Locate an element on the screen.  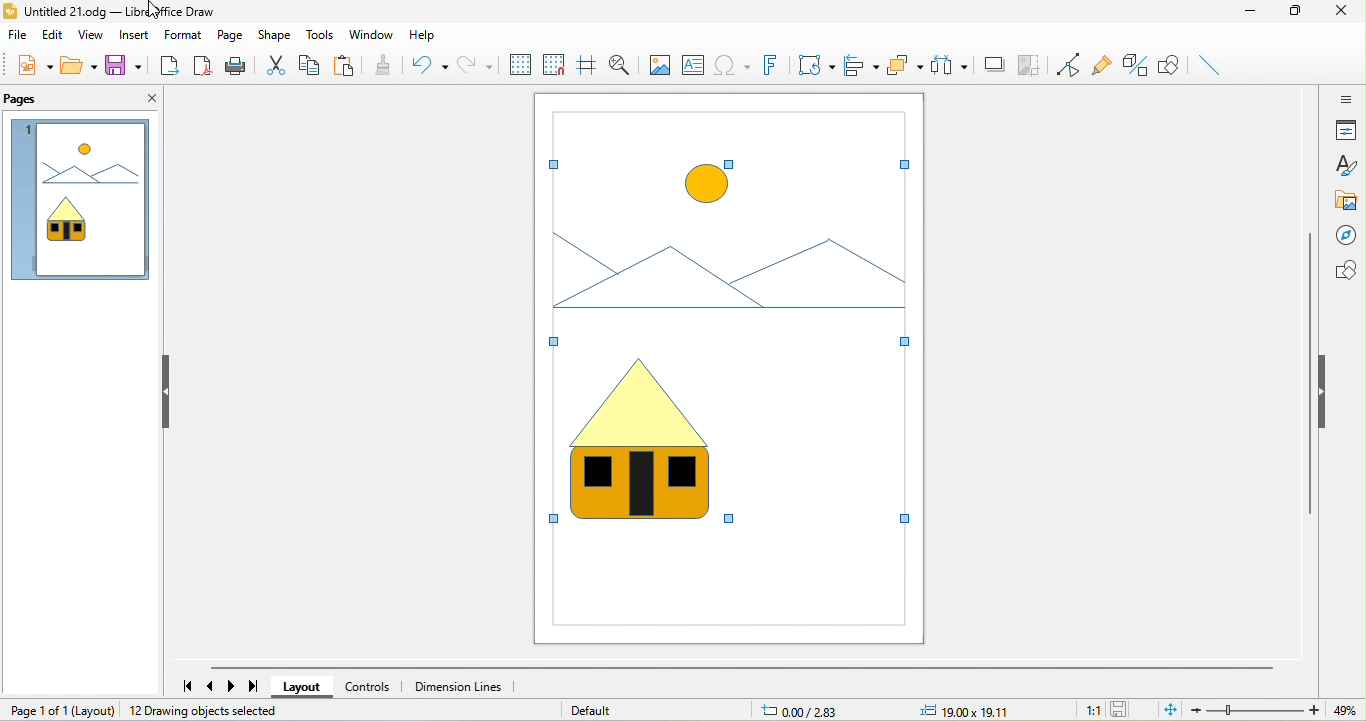
first is located at coordinates (182, 682).